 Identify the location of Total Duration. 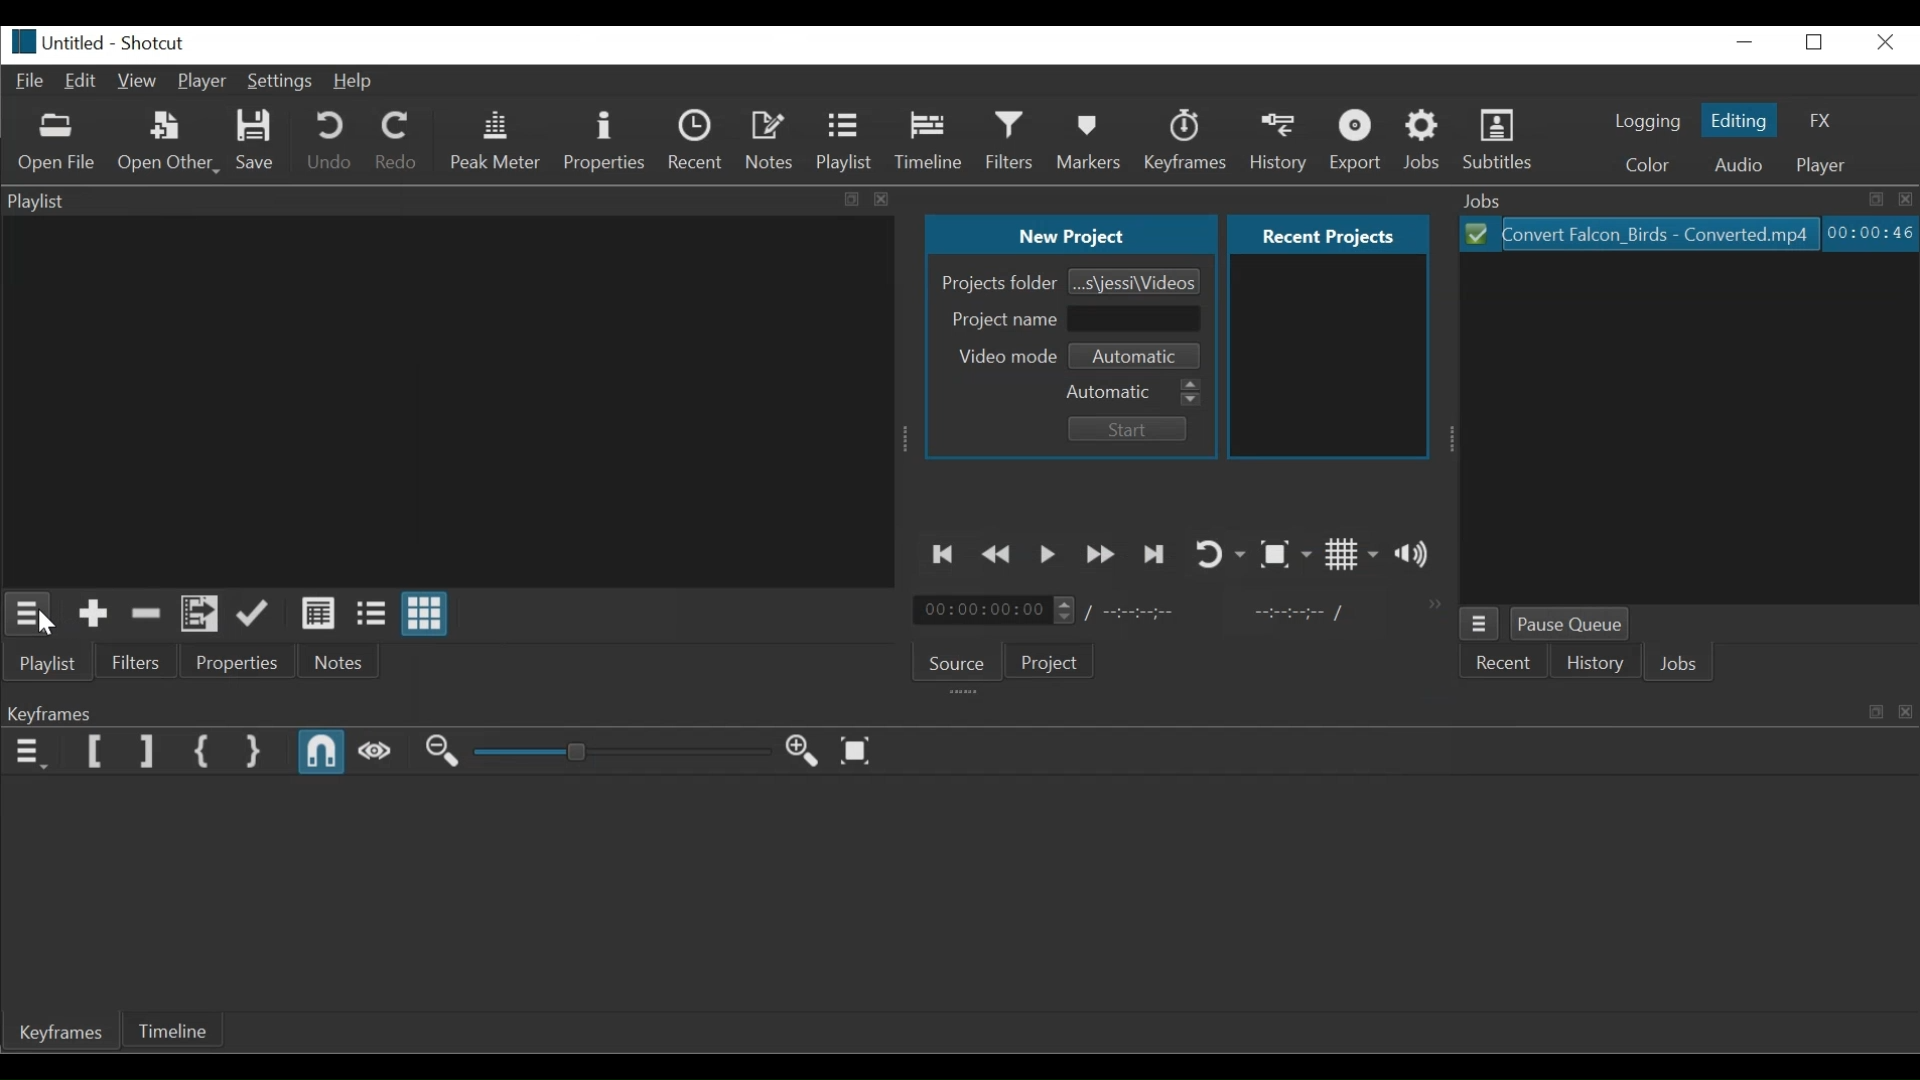
(1135, 615).